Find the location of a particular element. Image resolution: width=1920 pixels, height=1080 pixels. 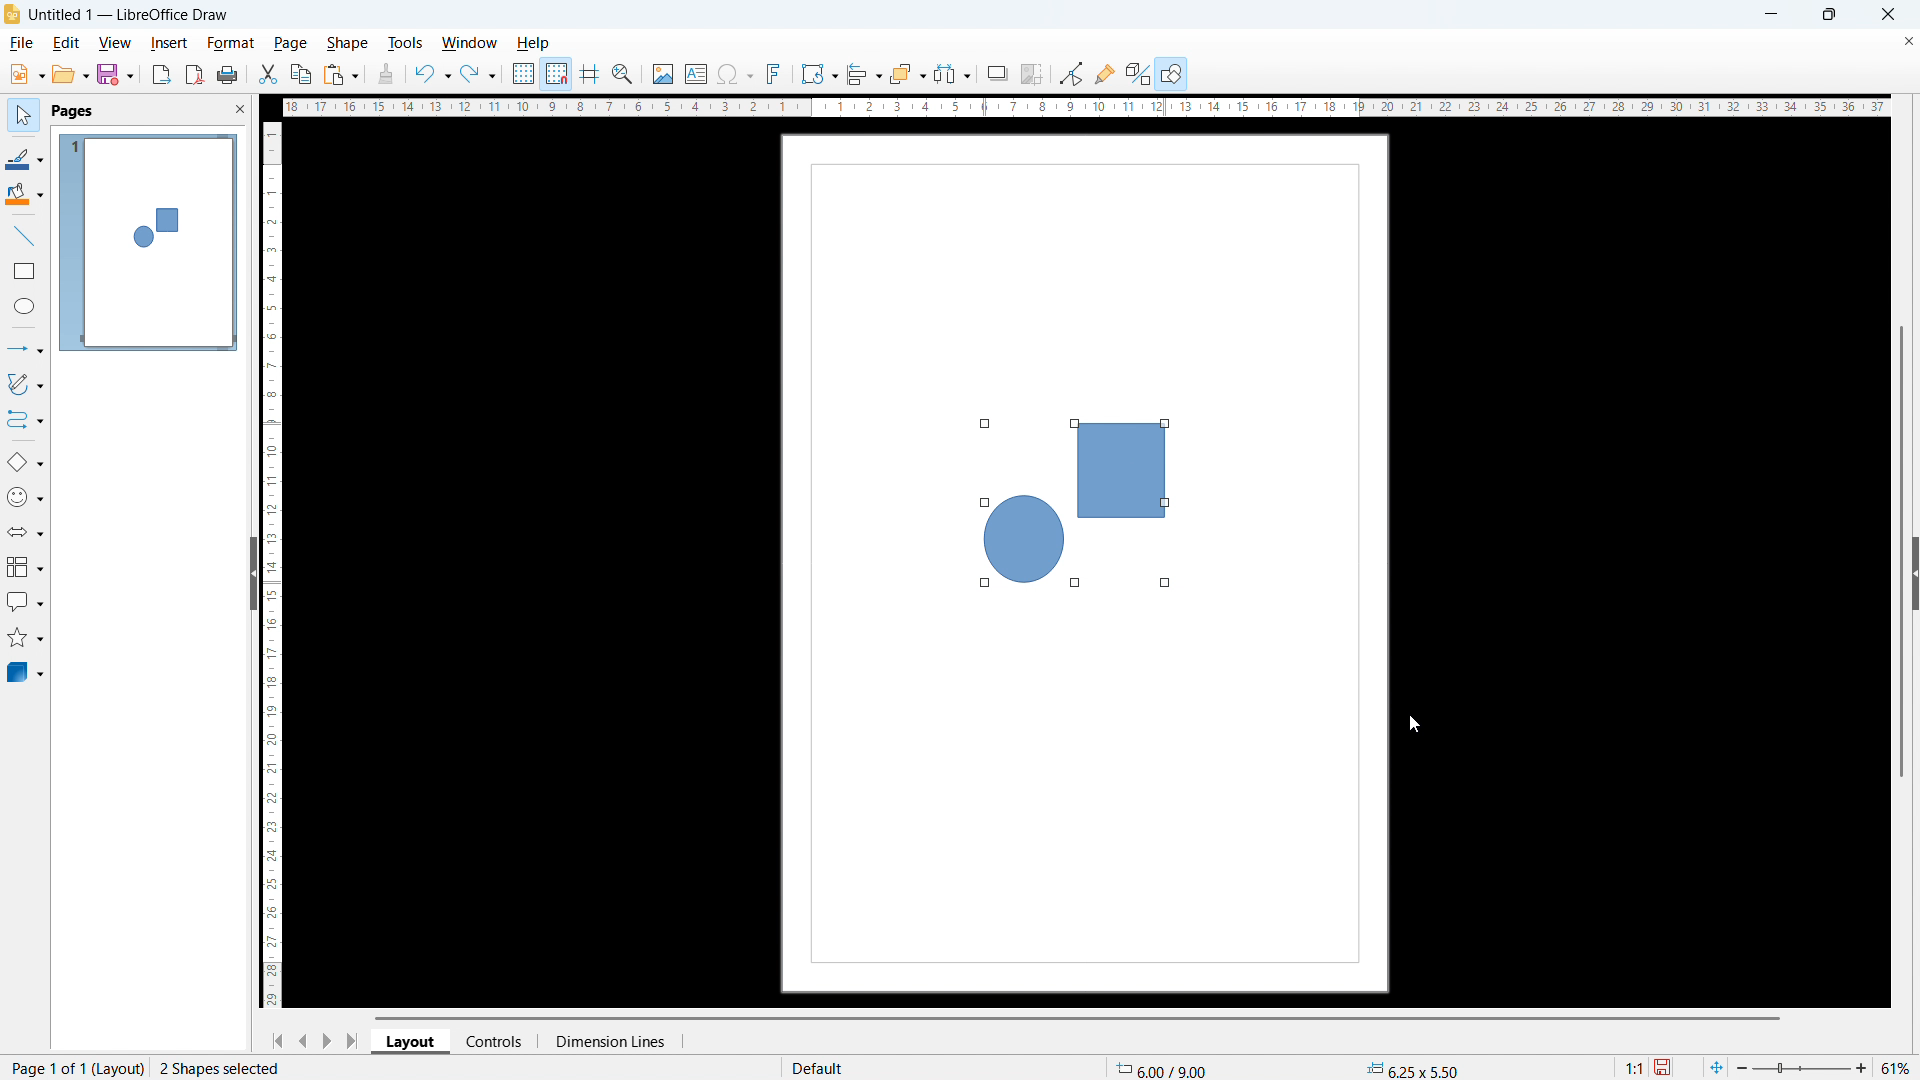

insert fontwork text is located at coordinates (775, 75).